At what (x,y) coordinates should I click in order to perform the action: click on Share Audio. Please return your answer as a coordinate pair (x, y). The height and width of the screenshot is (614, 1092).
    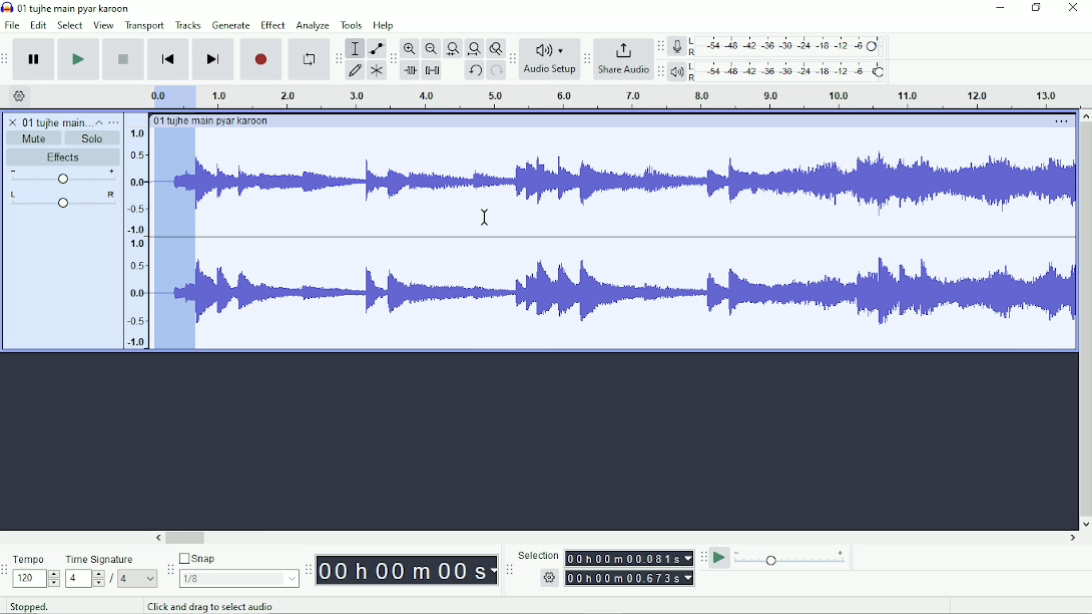
    Looking at the image, I should click on (622, 71).